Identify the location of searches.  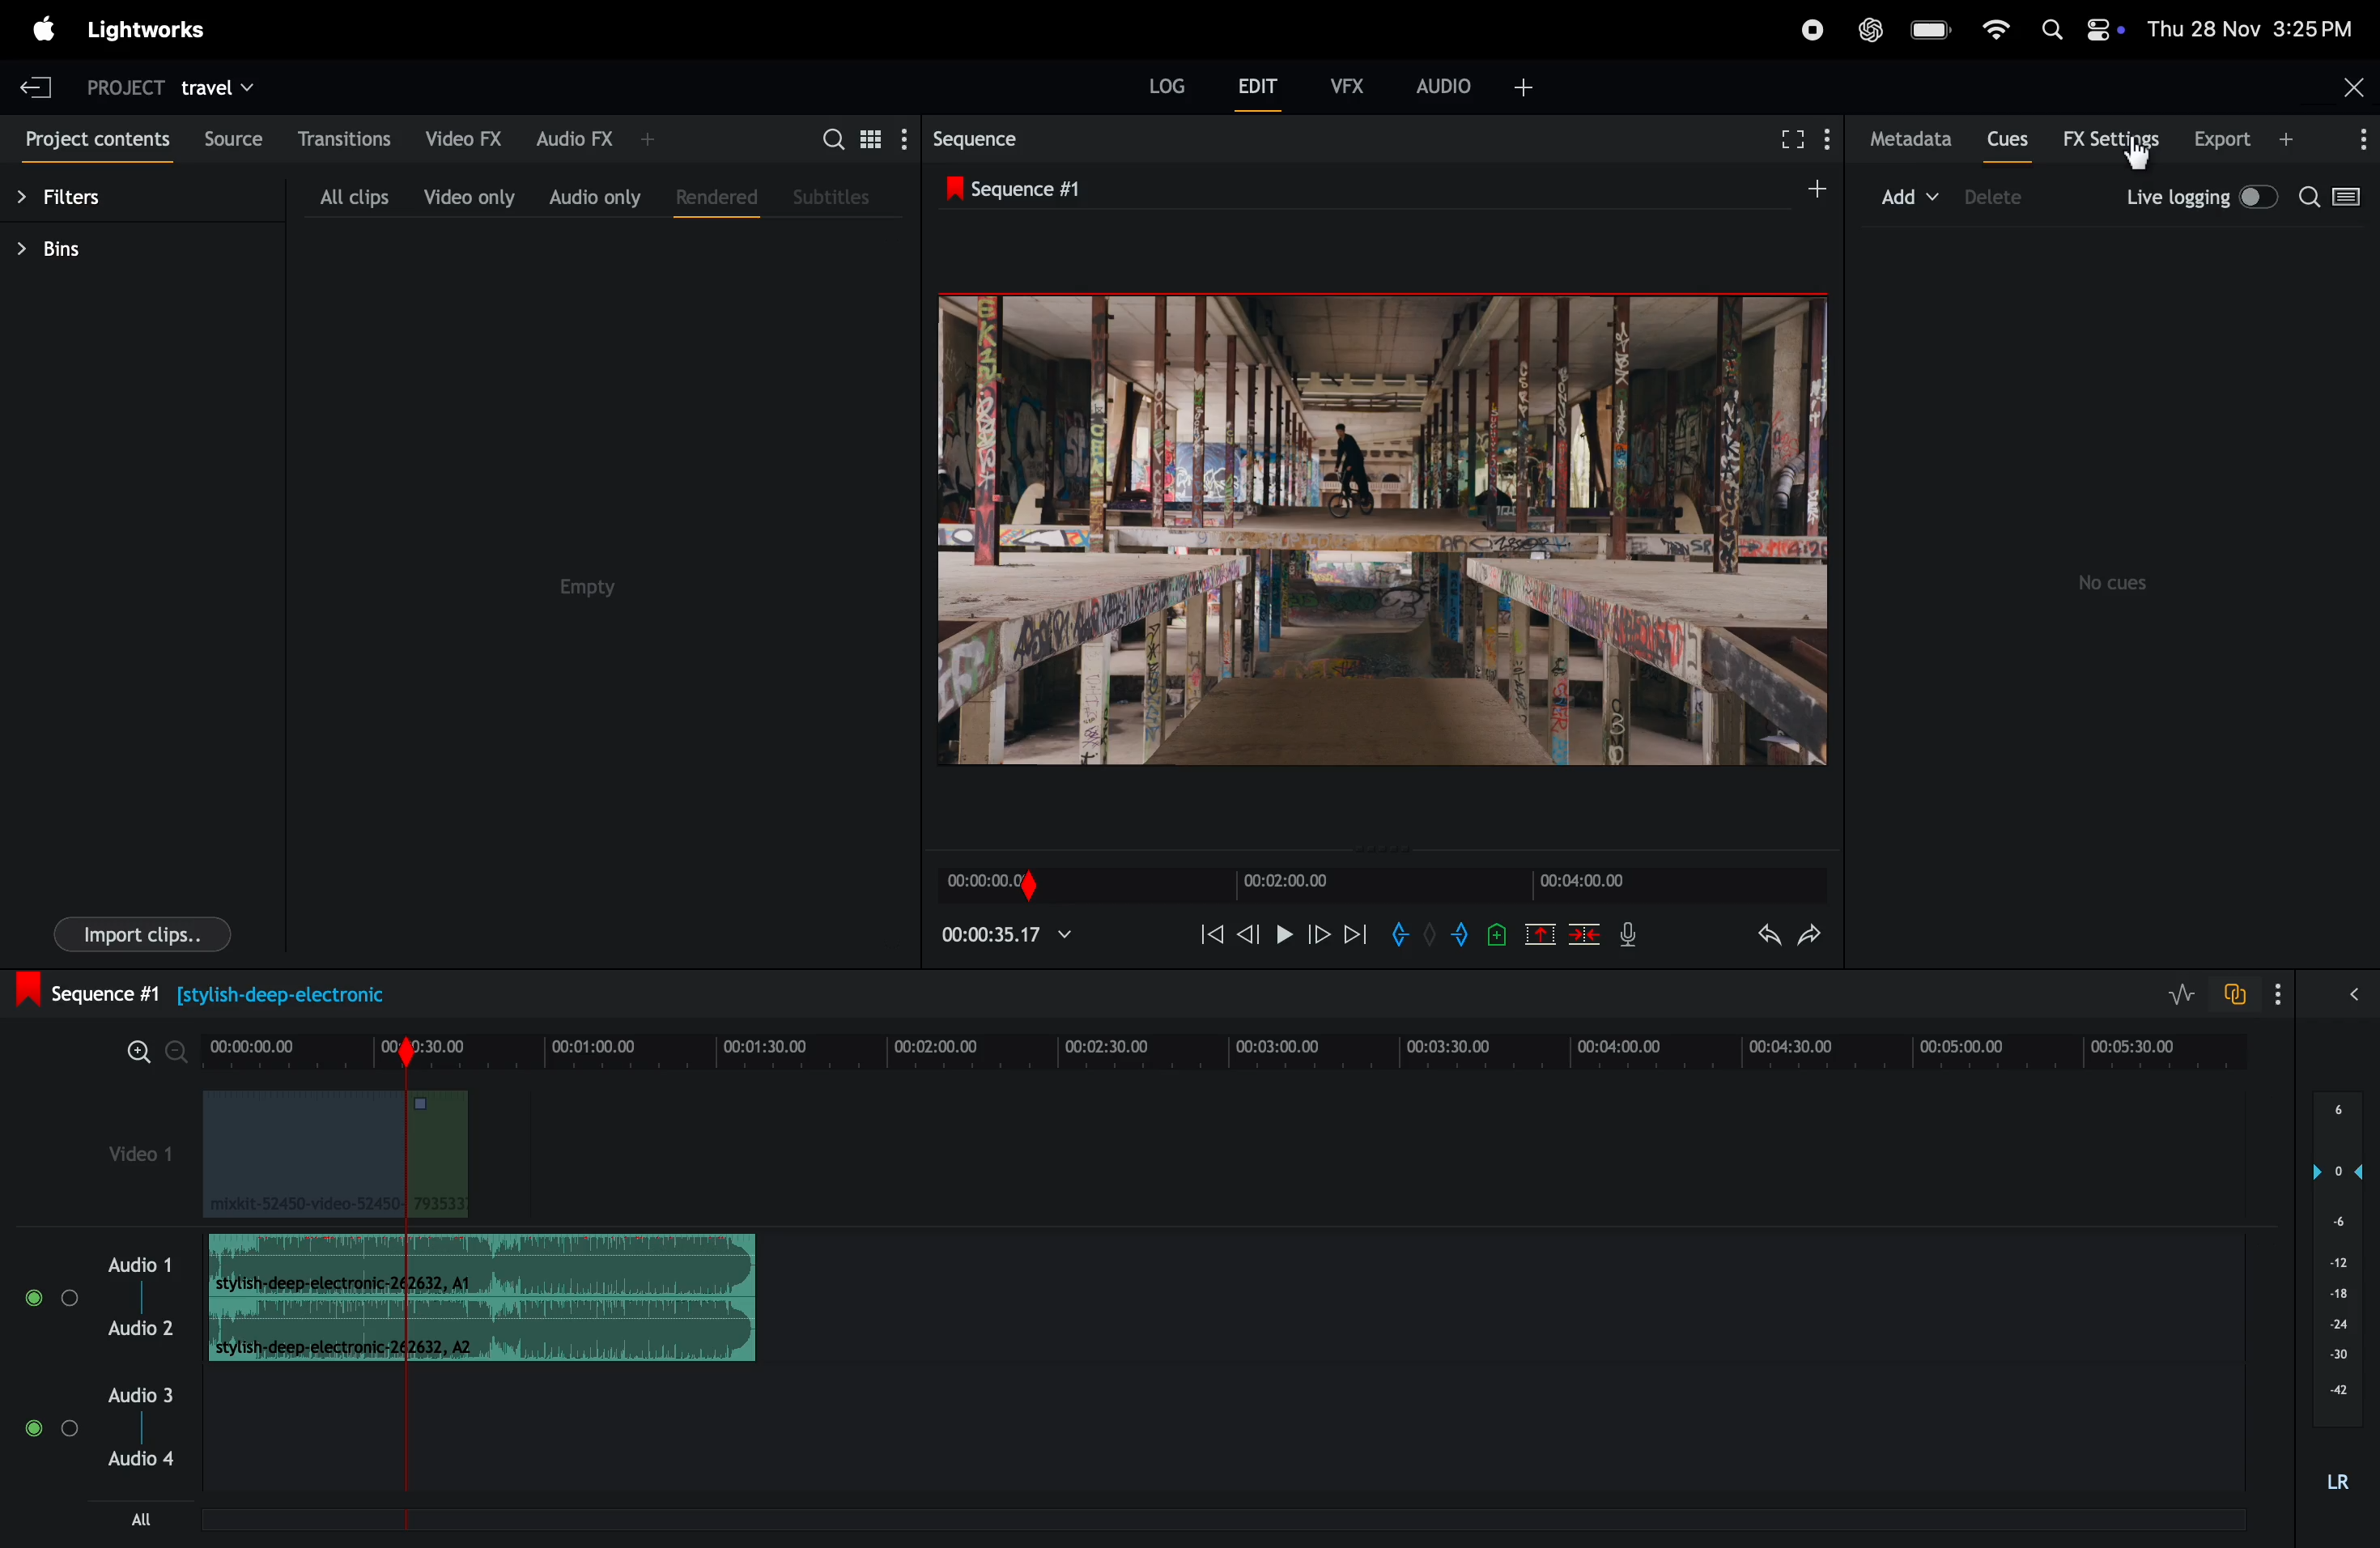
(2336, 198).